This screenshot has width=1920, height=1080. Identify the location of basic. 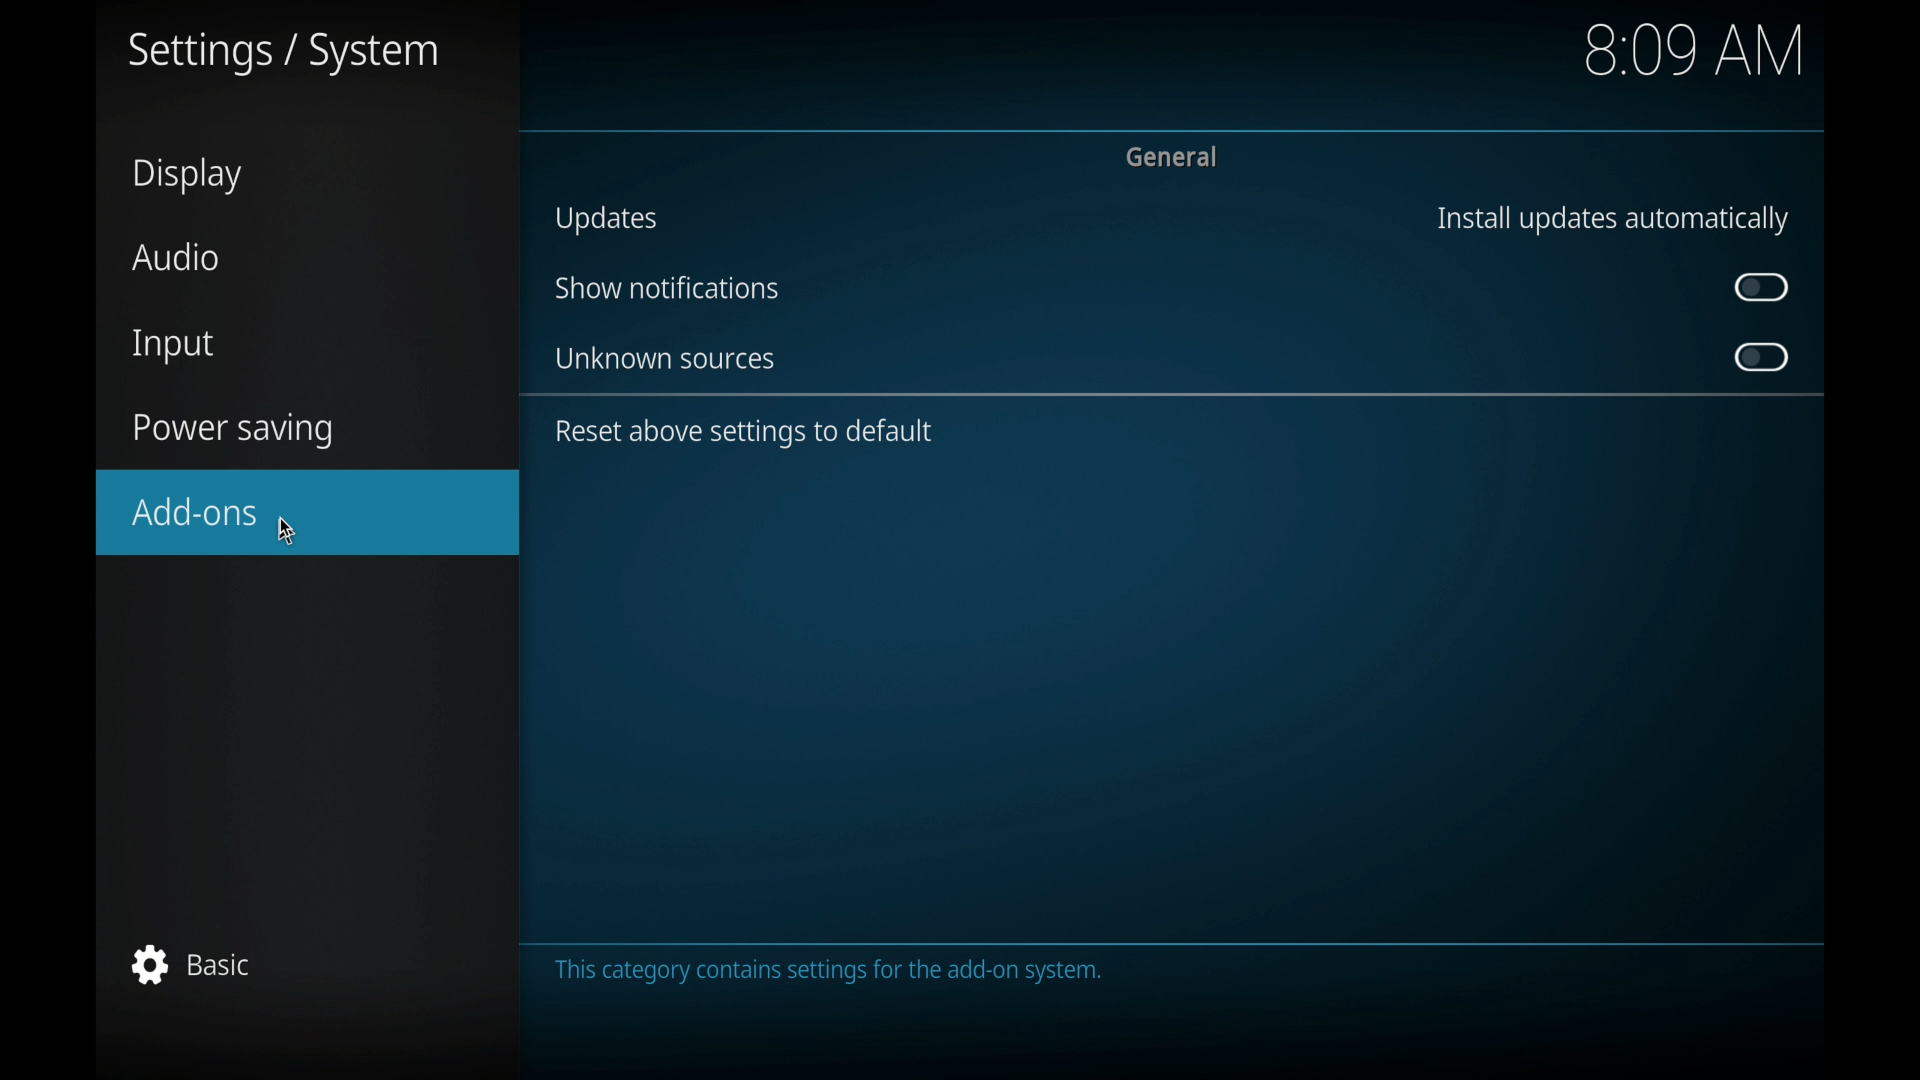
(193, 964).